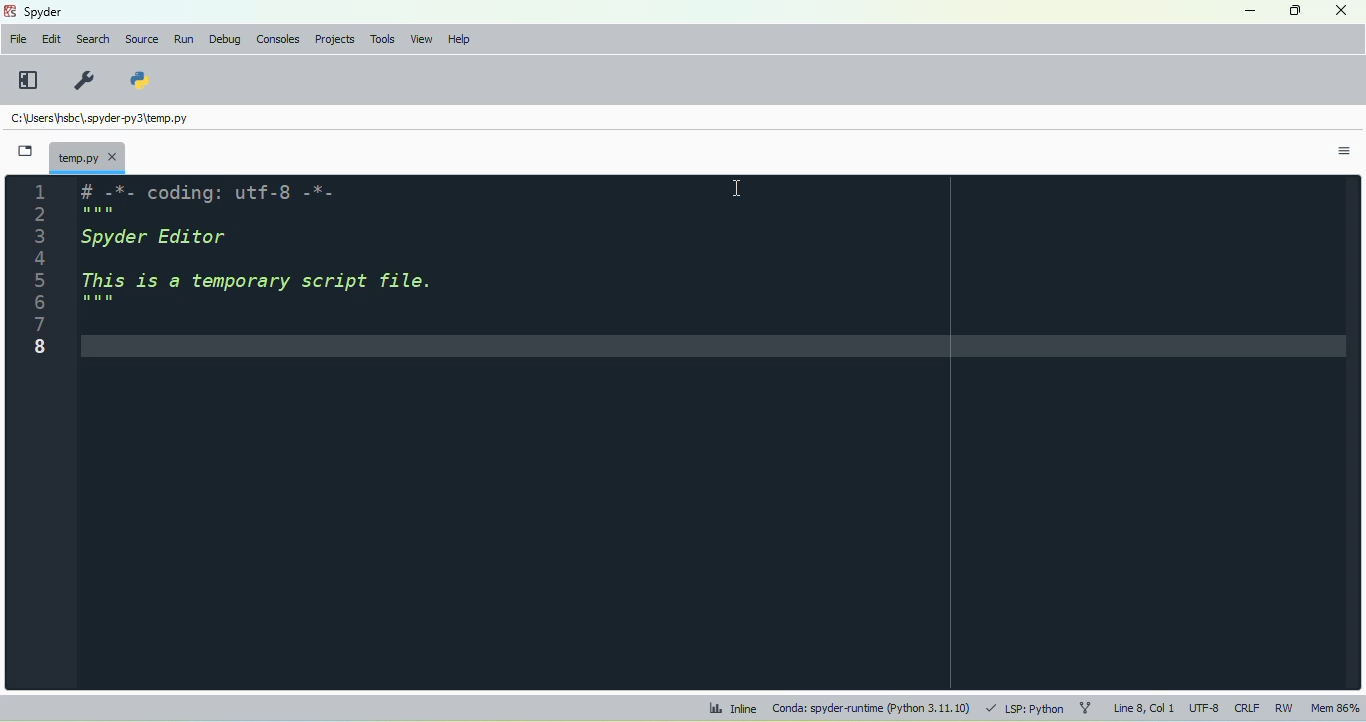 The width and height of the screenshot is (1366, 722). What do you see at coordinates (872, 707) in the screenshot?
I see `conda: spyder-runtime (python 3. 11. 10)` at bounding box center [872, 707].